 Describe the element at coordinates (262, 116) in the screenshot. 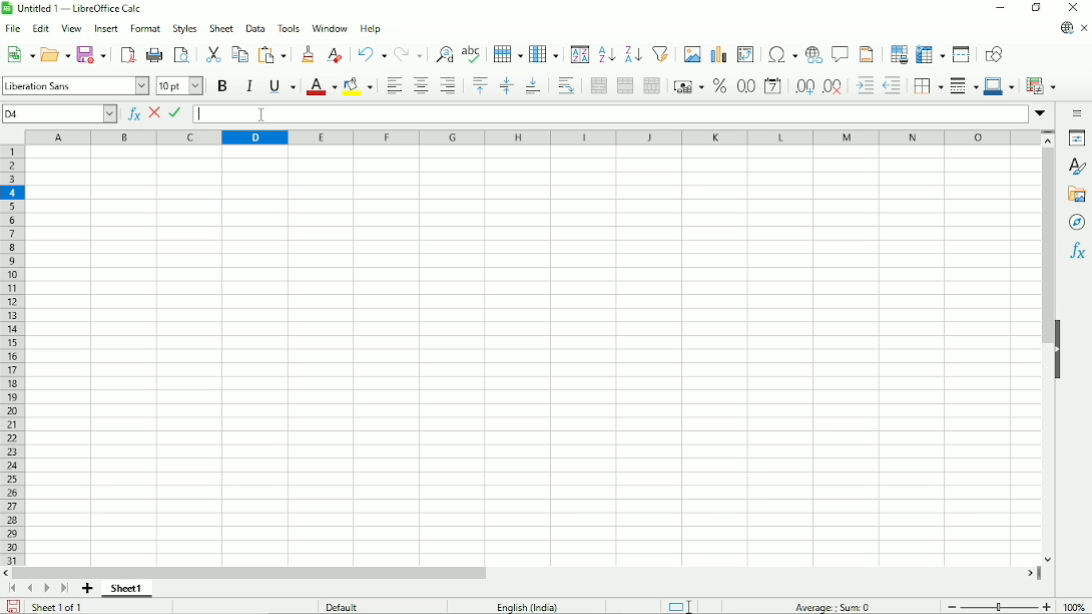

I see `cursor` at that location.